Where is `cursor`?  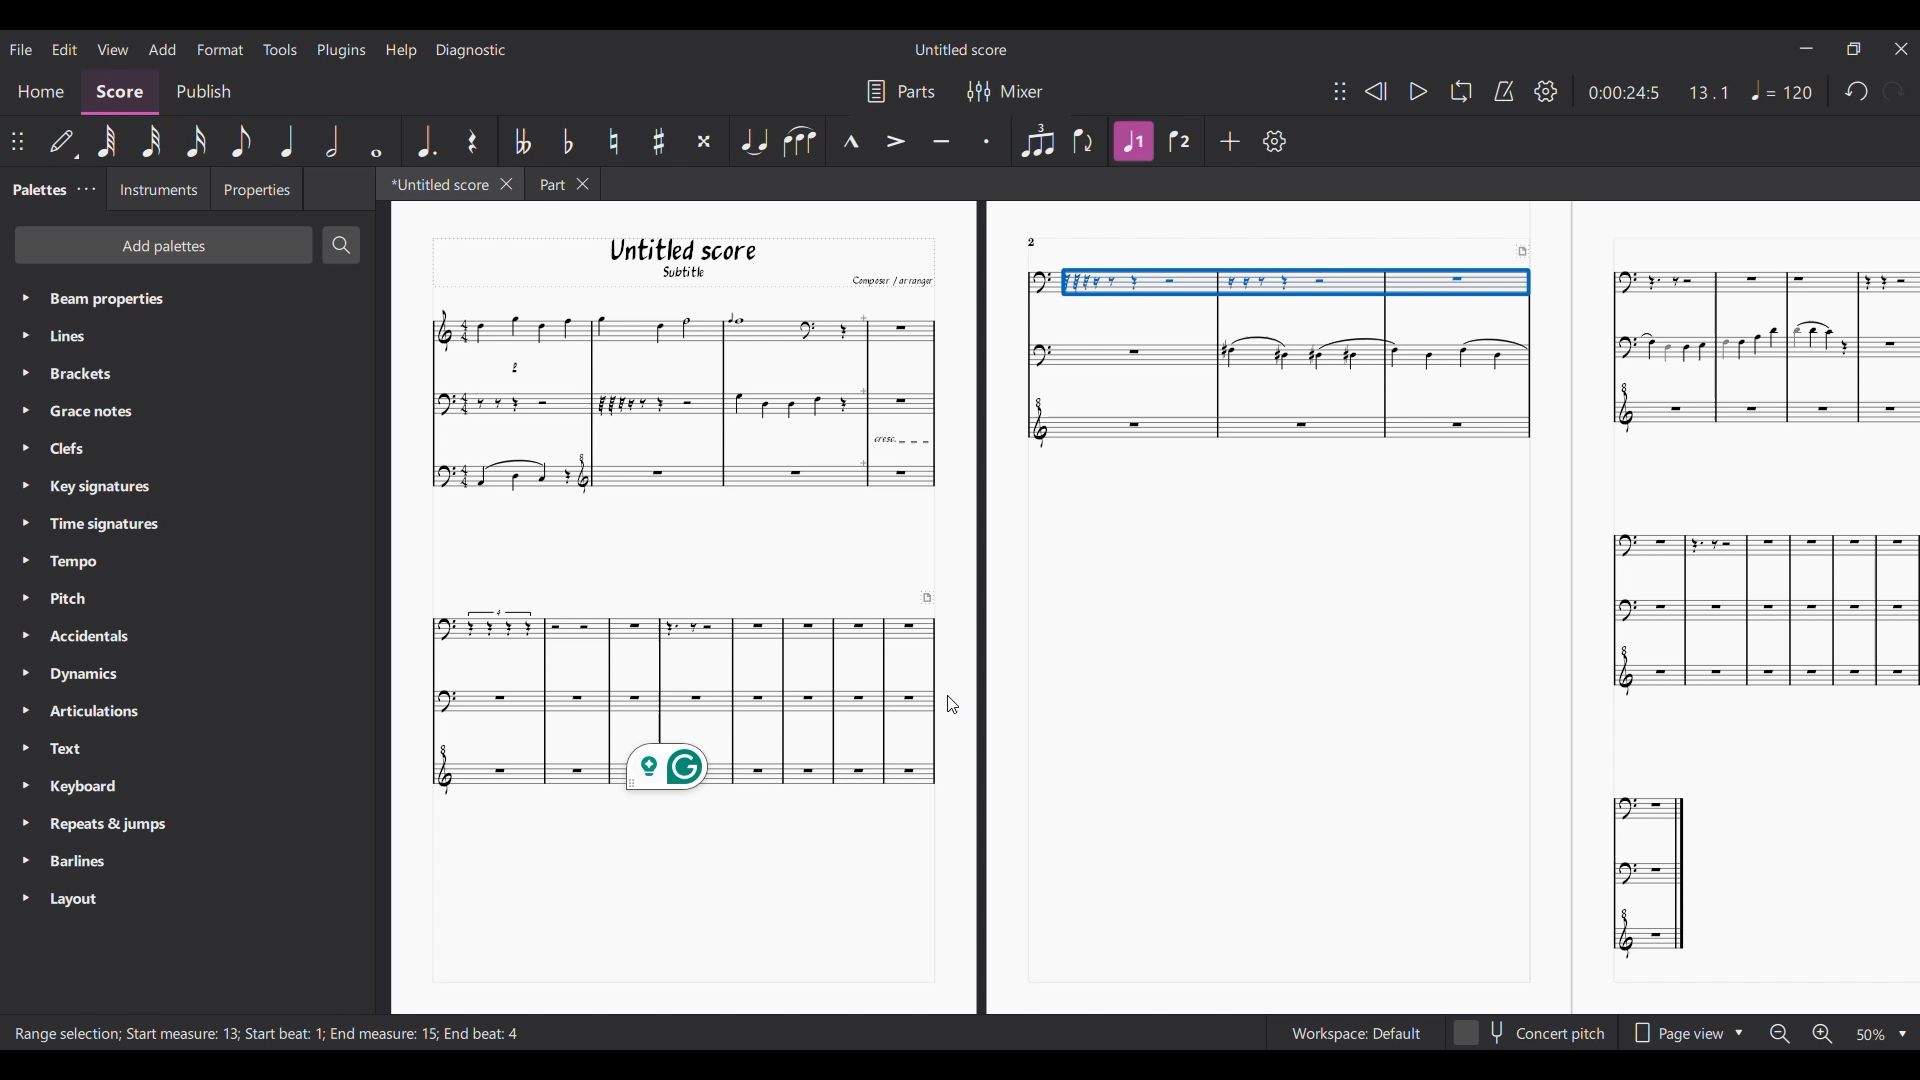
cursor is located at coordinates (955, 707).